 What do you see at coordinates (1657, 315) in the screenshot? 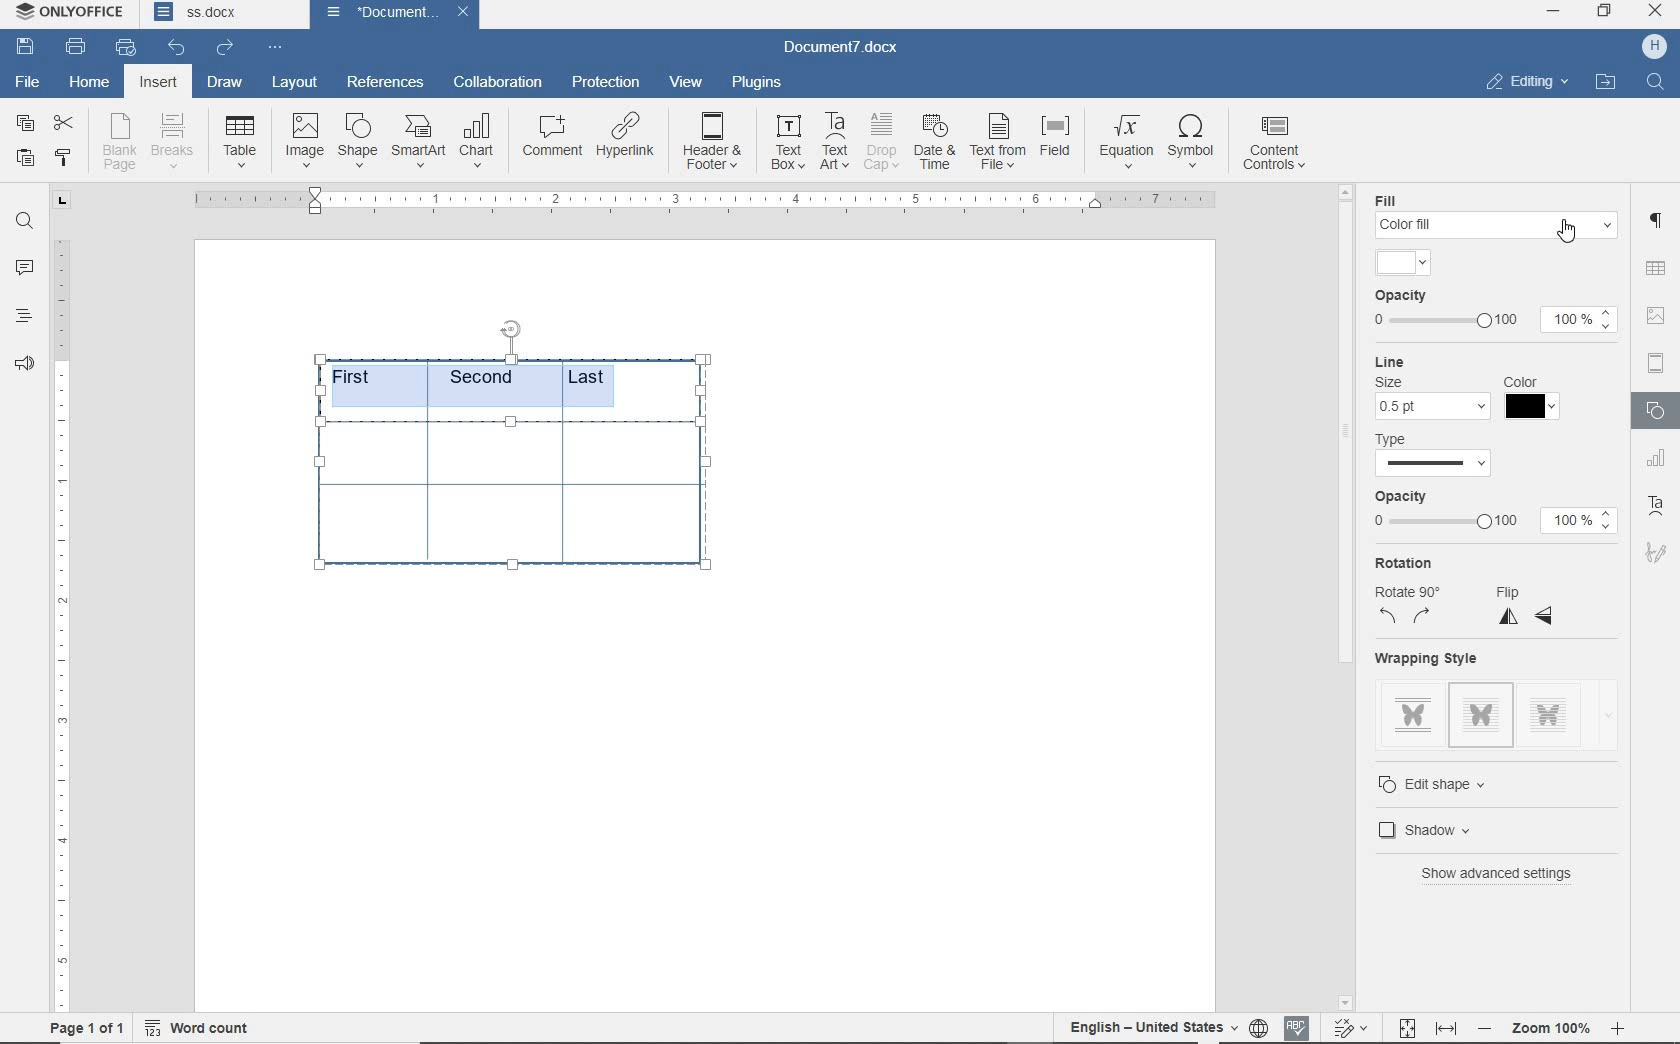
I see `IMAGE` at bounding box center [1657, 315].